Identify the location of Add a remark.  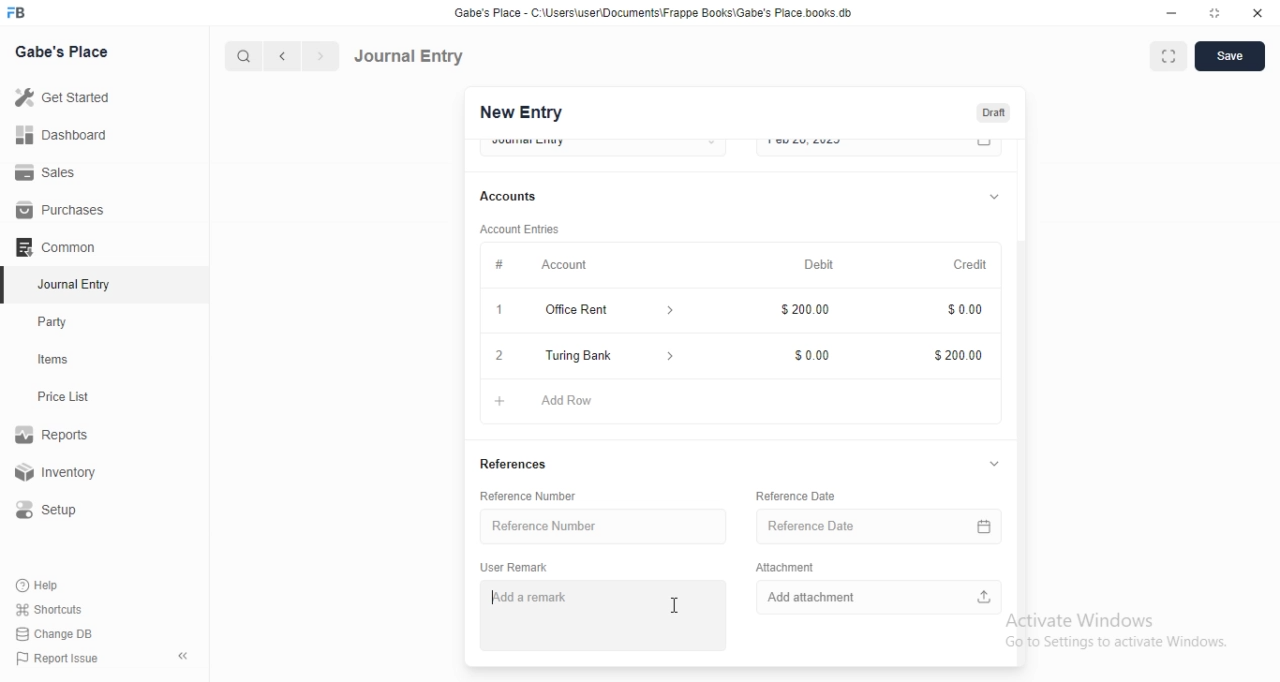
(538, 596).